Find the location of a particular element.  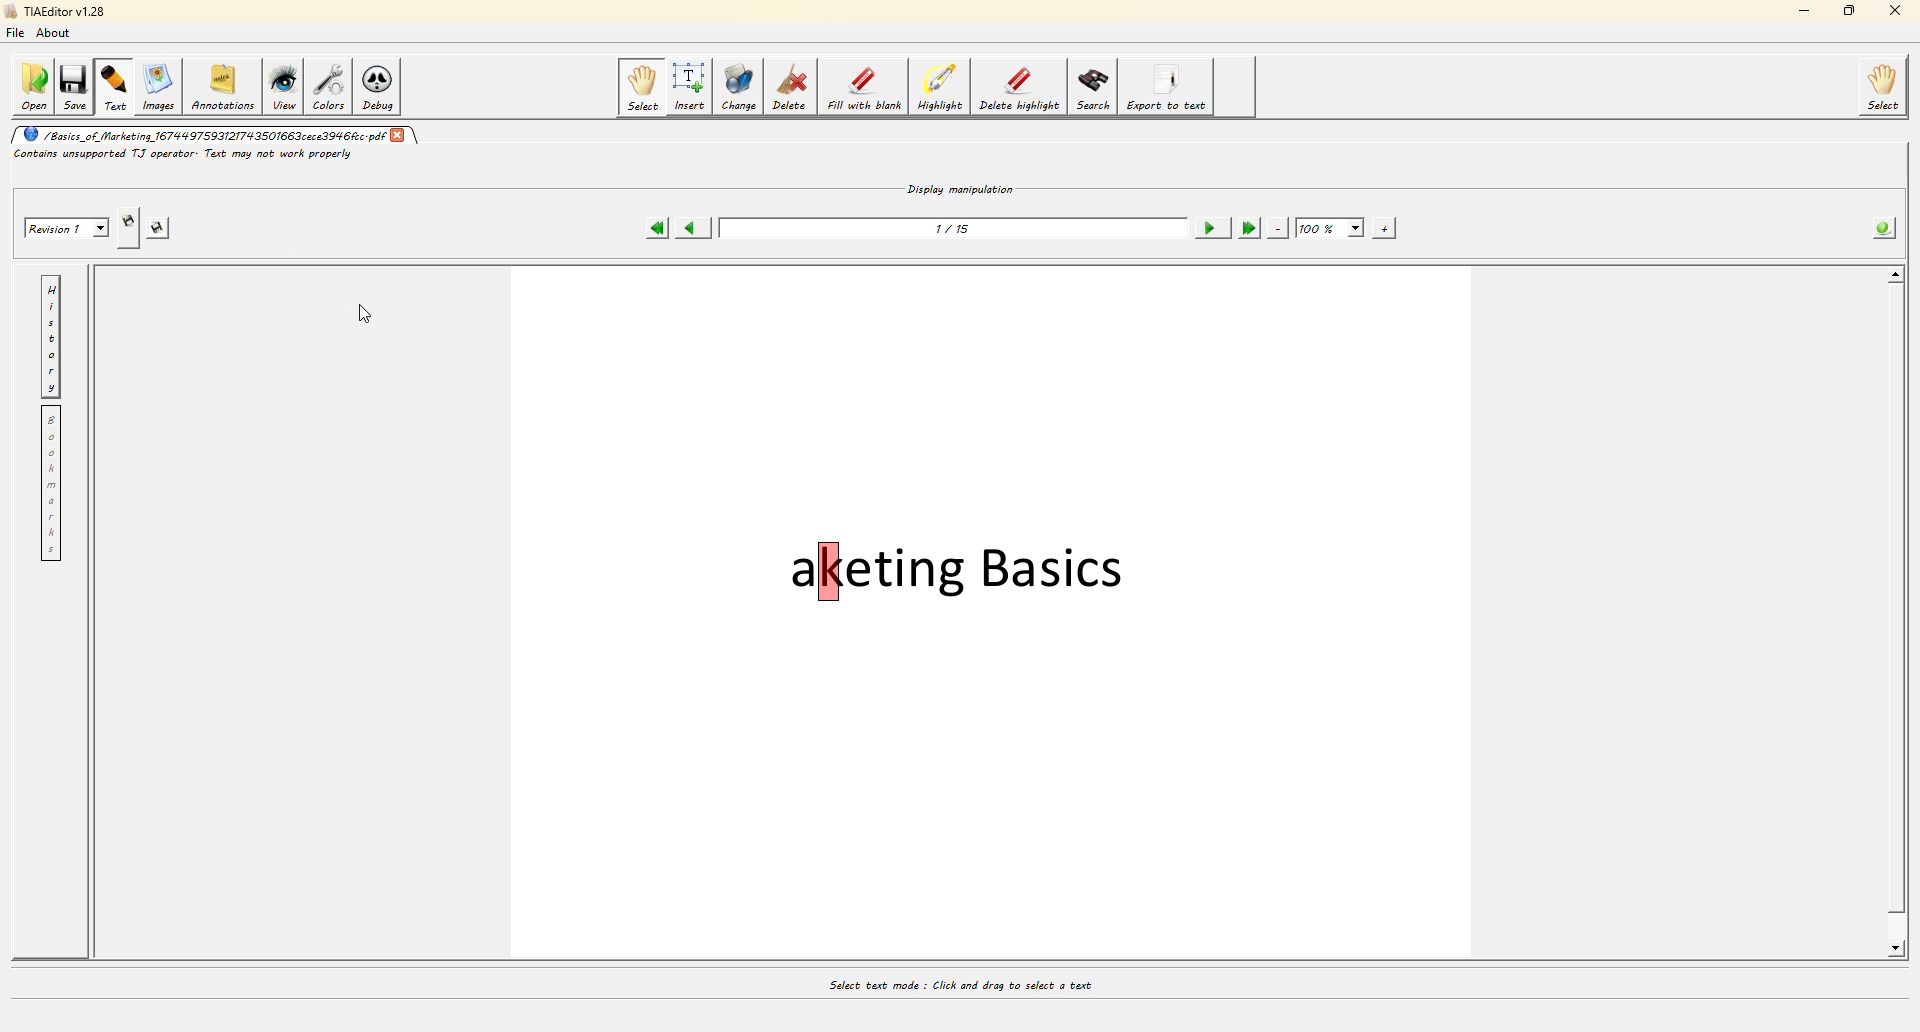

colors is located at coordinates (331, 86).